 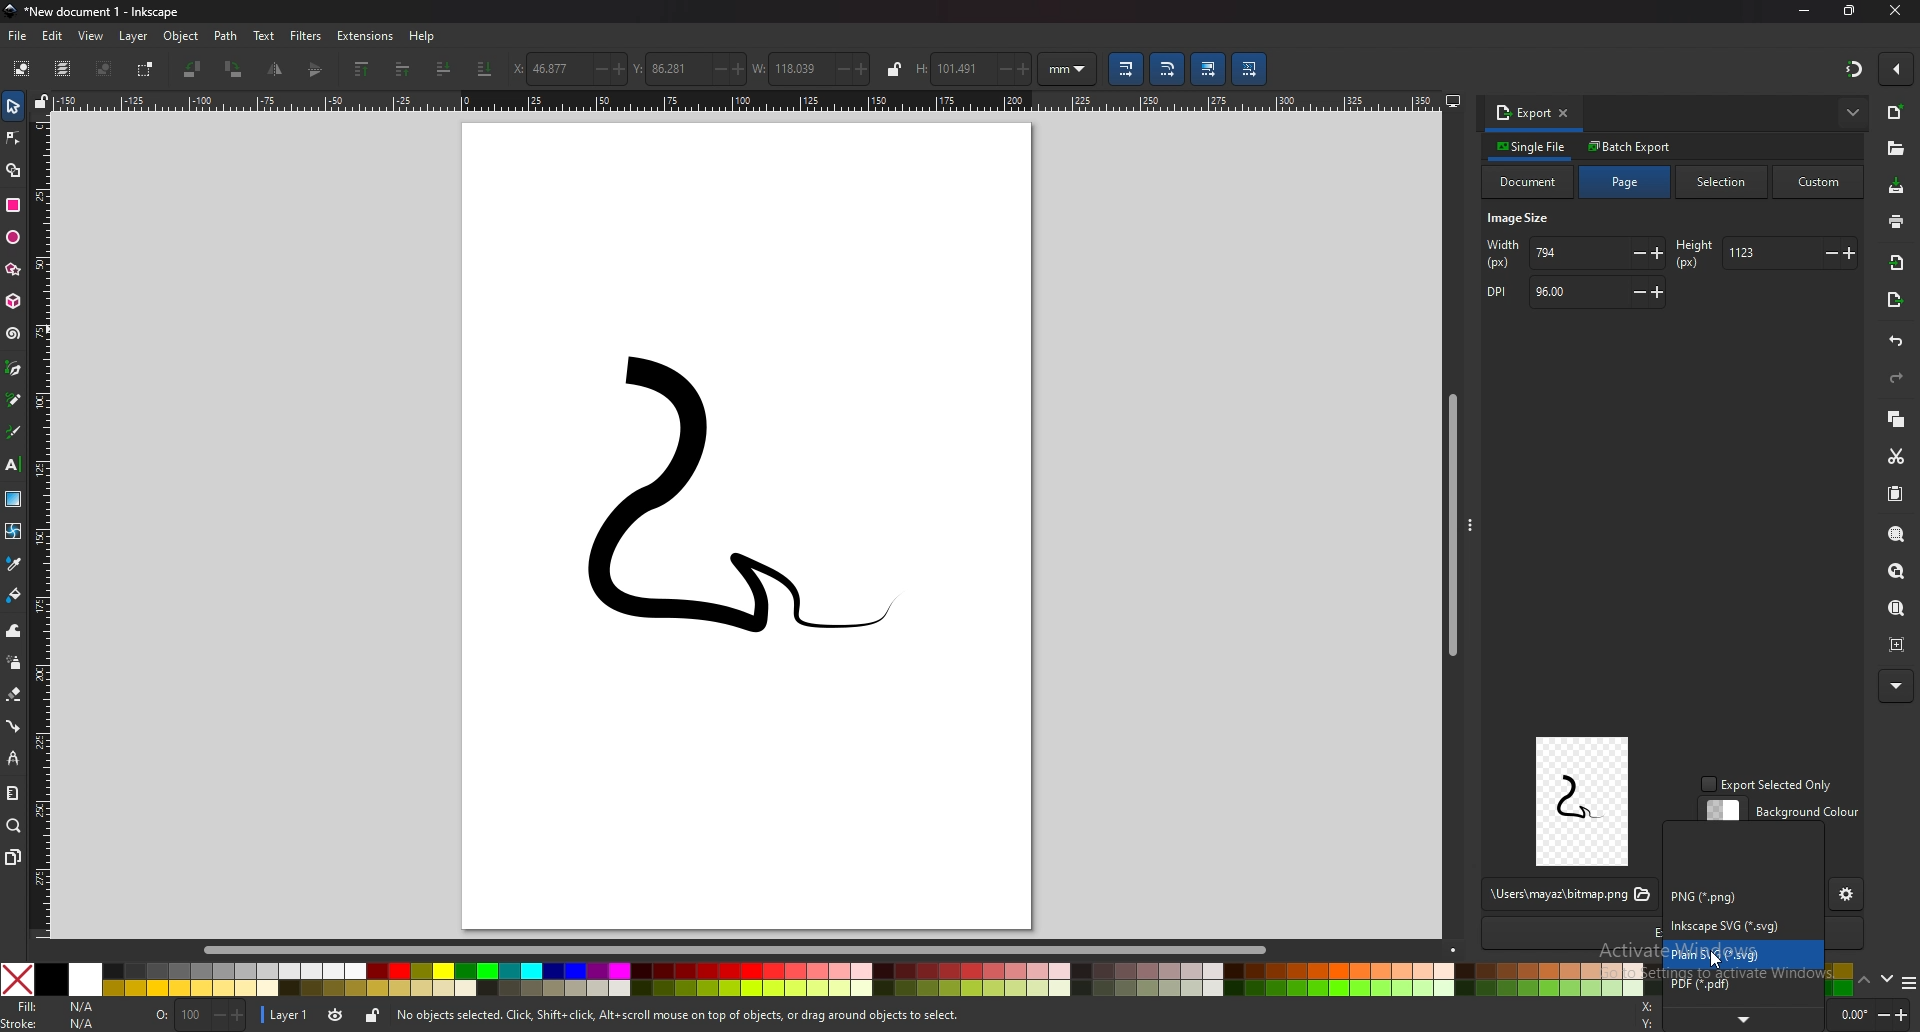 What do you see at coordinates (680, 1016) in the screenshot?
I see `info` at bounding box center [680, 1016].